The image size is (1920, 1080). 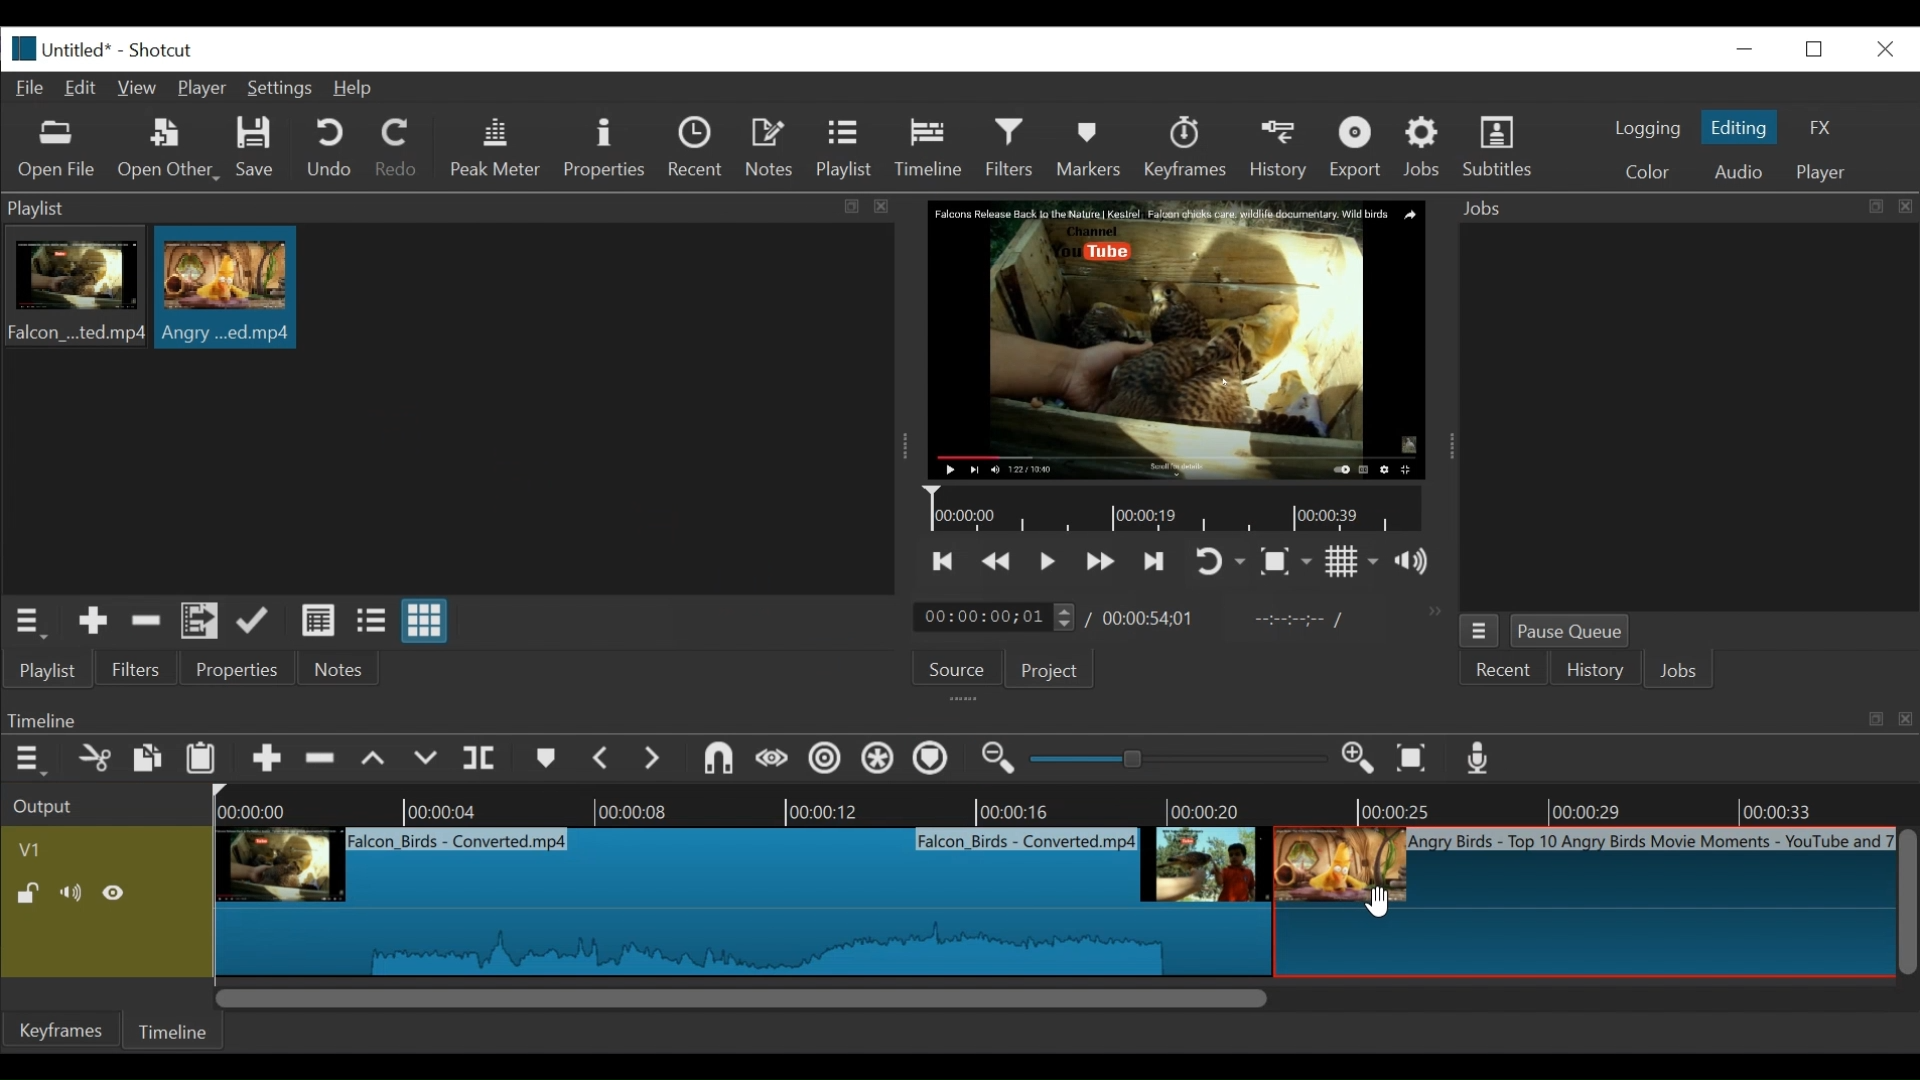 I want to click on close, so click(x=1883, y=47).